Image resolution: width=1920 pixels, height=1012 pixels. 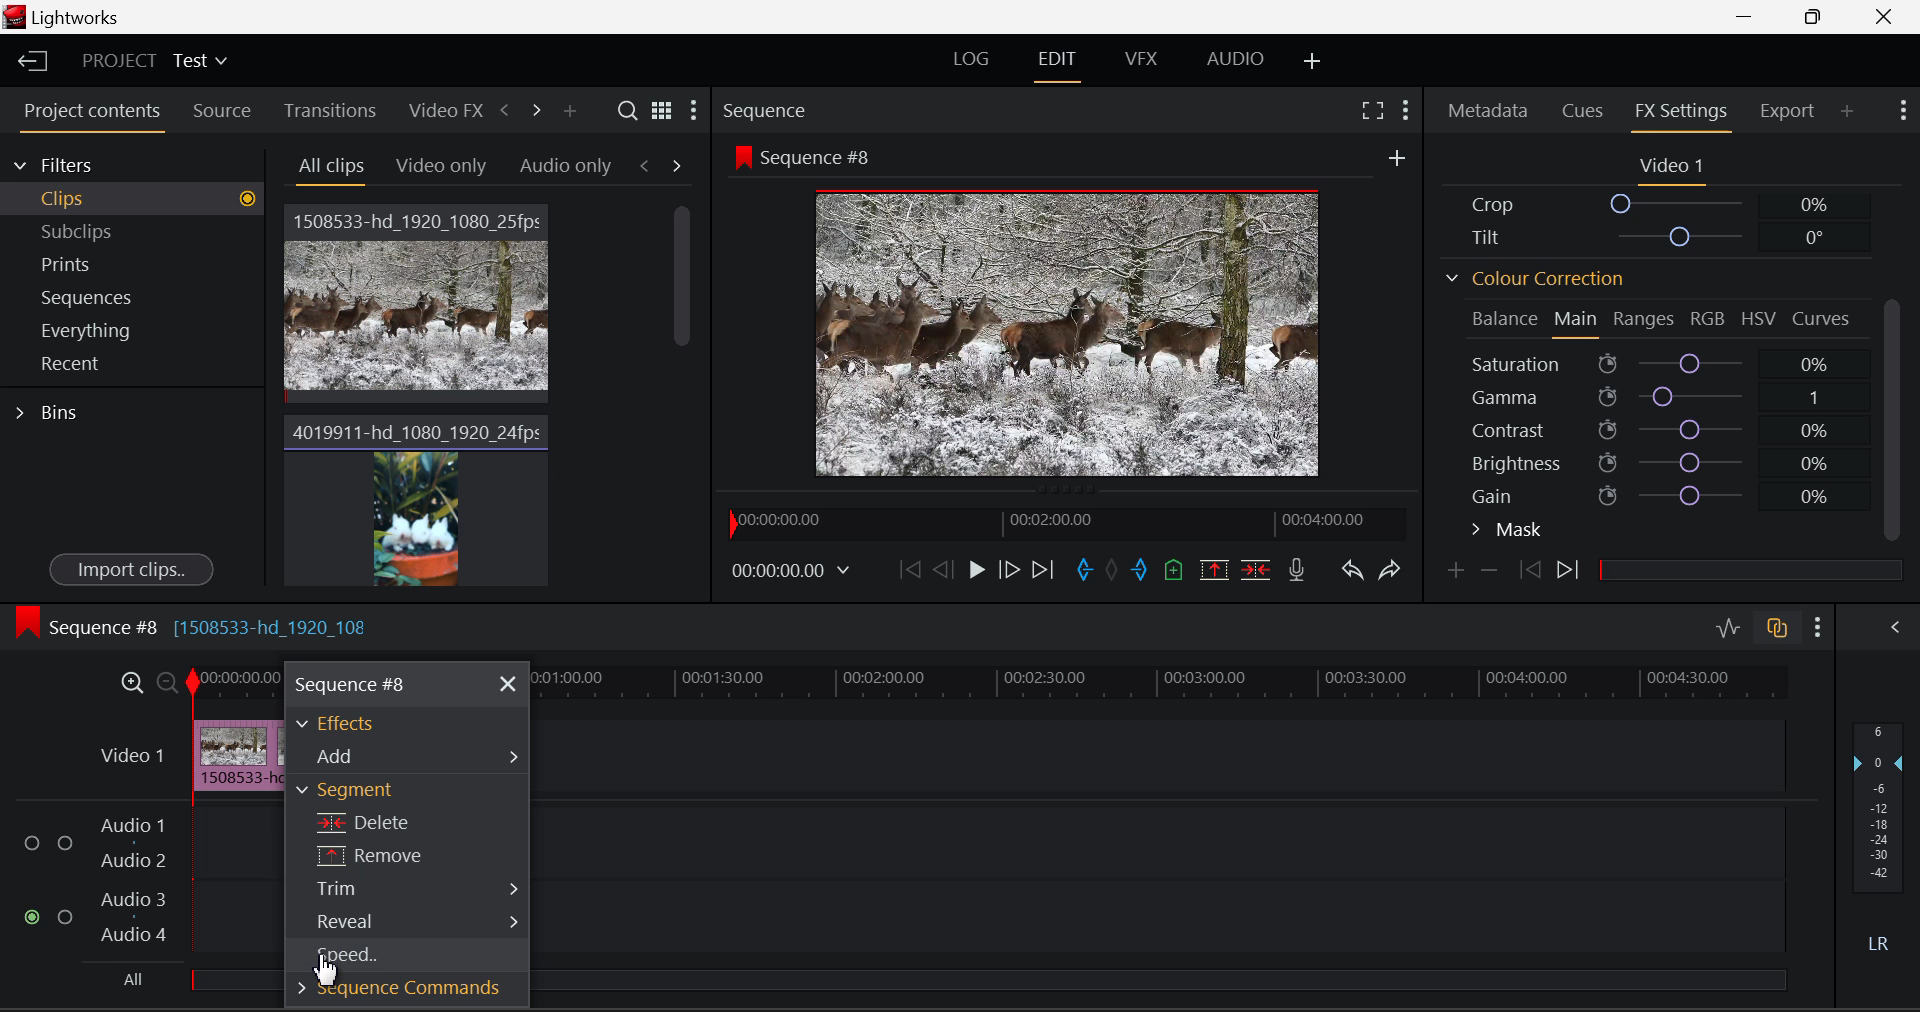 What do you see at coordinates (408, 823) in the screenshot?
I see `Delete` at bounding box center [408, 823].